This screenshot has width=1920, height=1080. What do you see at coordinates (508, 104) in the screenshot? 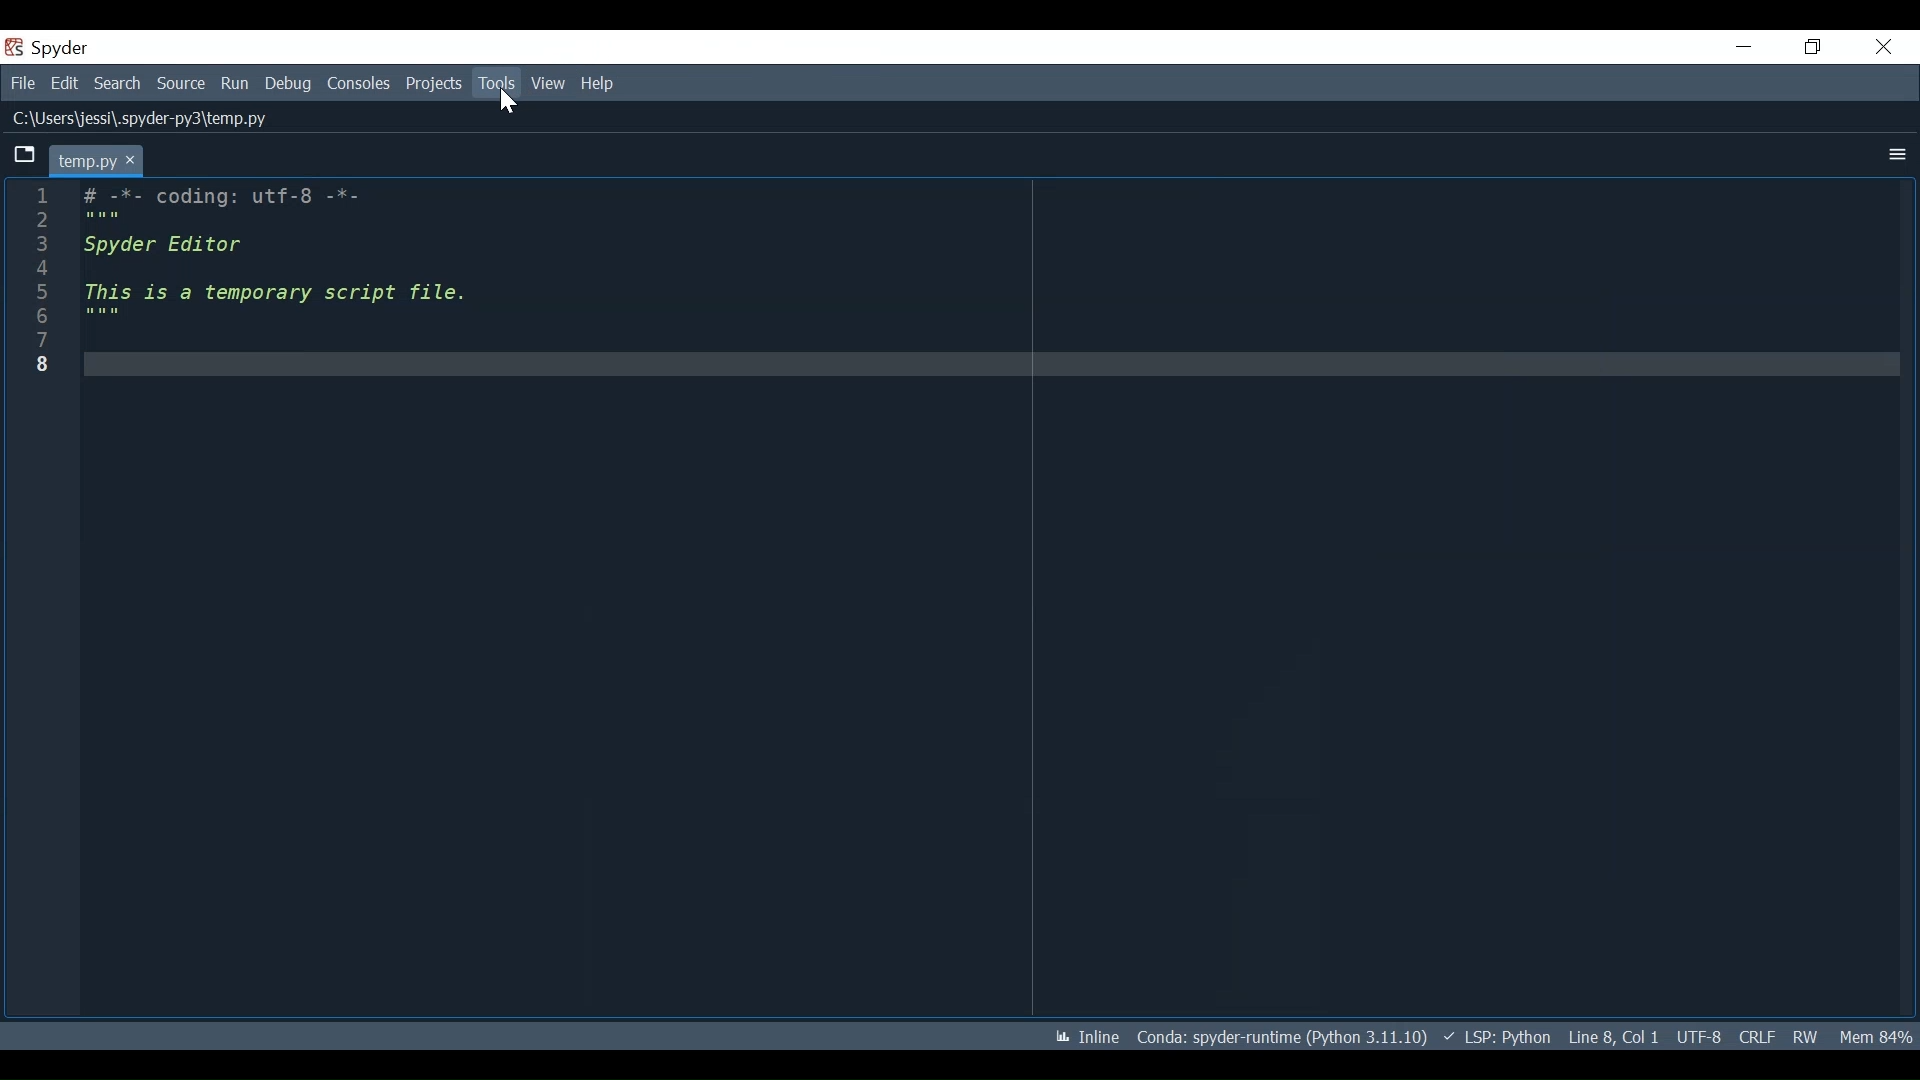
I see `Cursor` at bounding box center [508, 104].